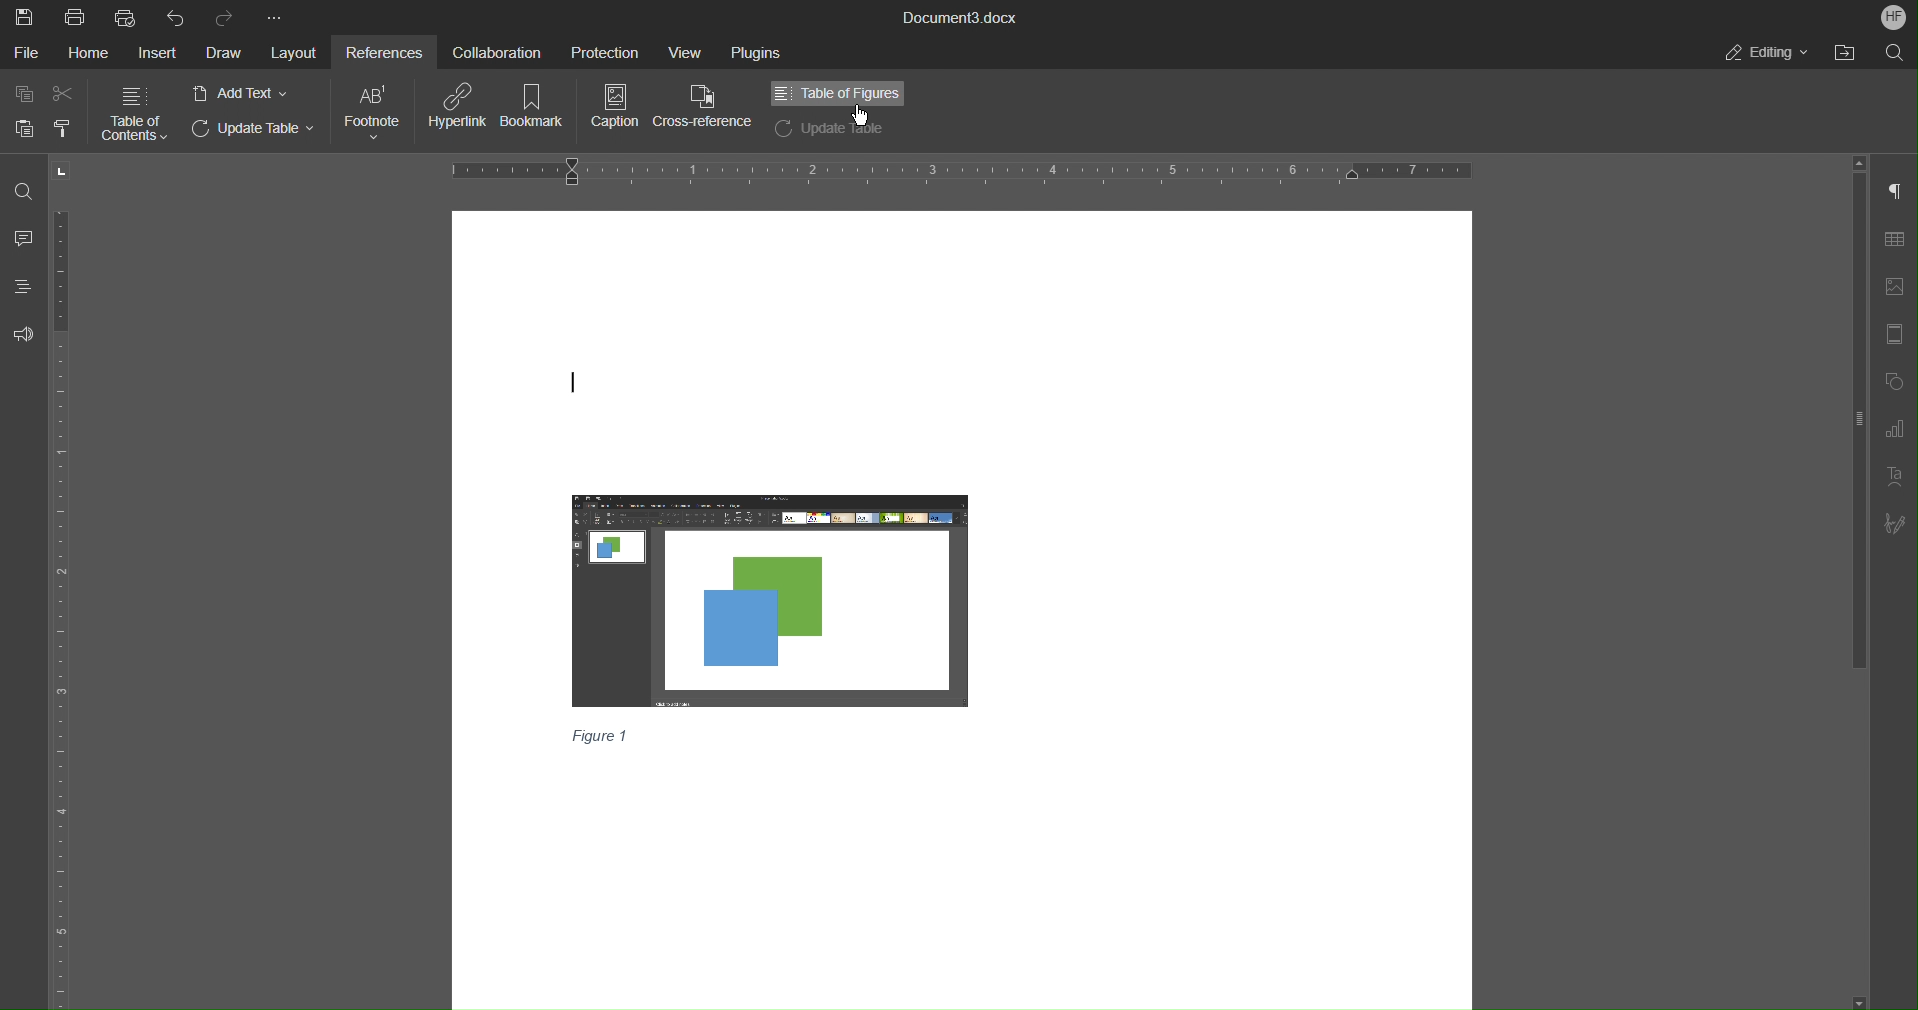 The image size is (1918, 1010). Describe the element at coordinates (961, 169) in the screenshot. I see `Horizontal Ruler` at that location.